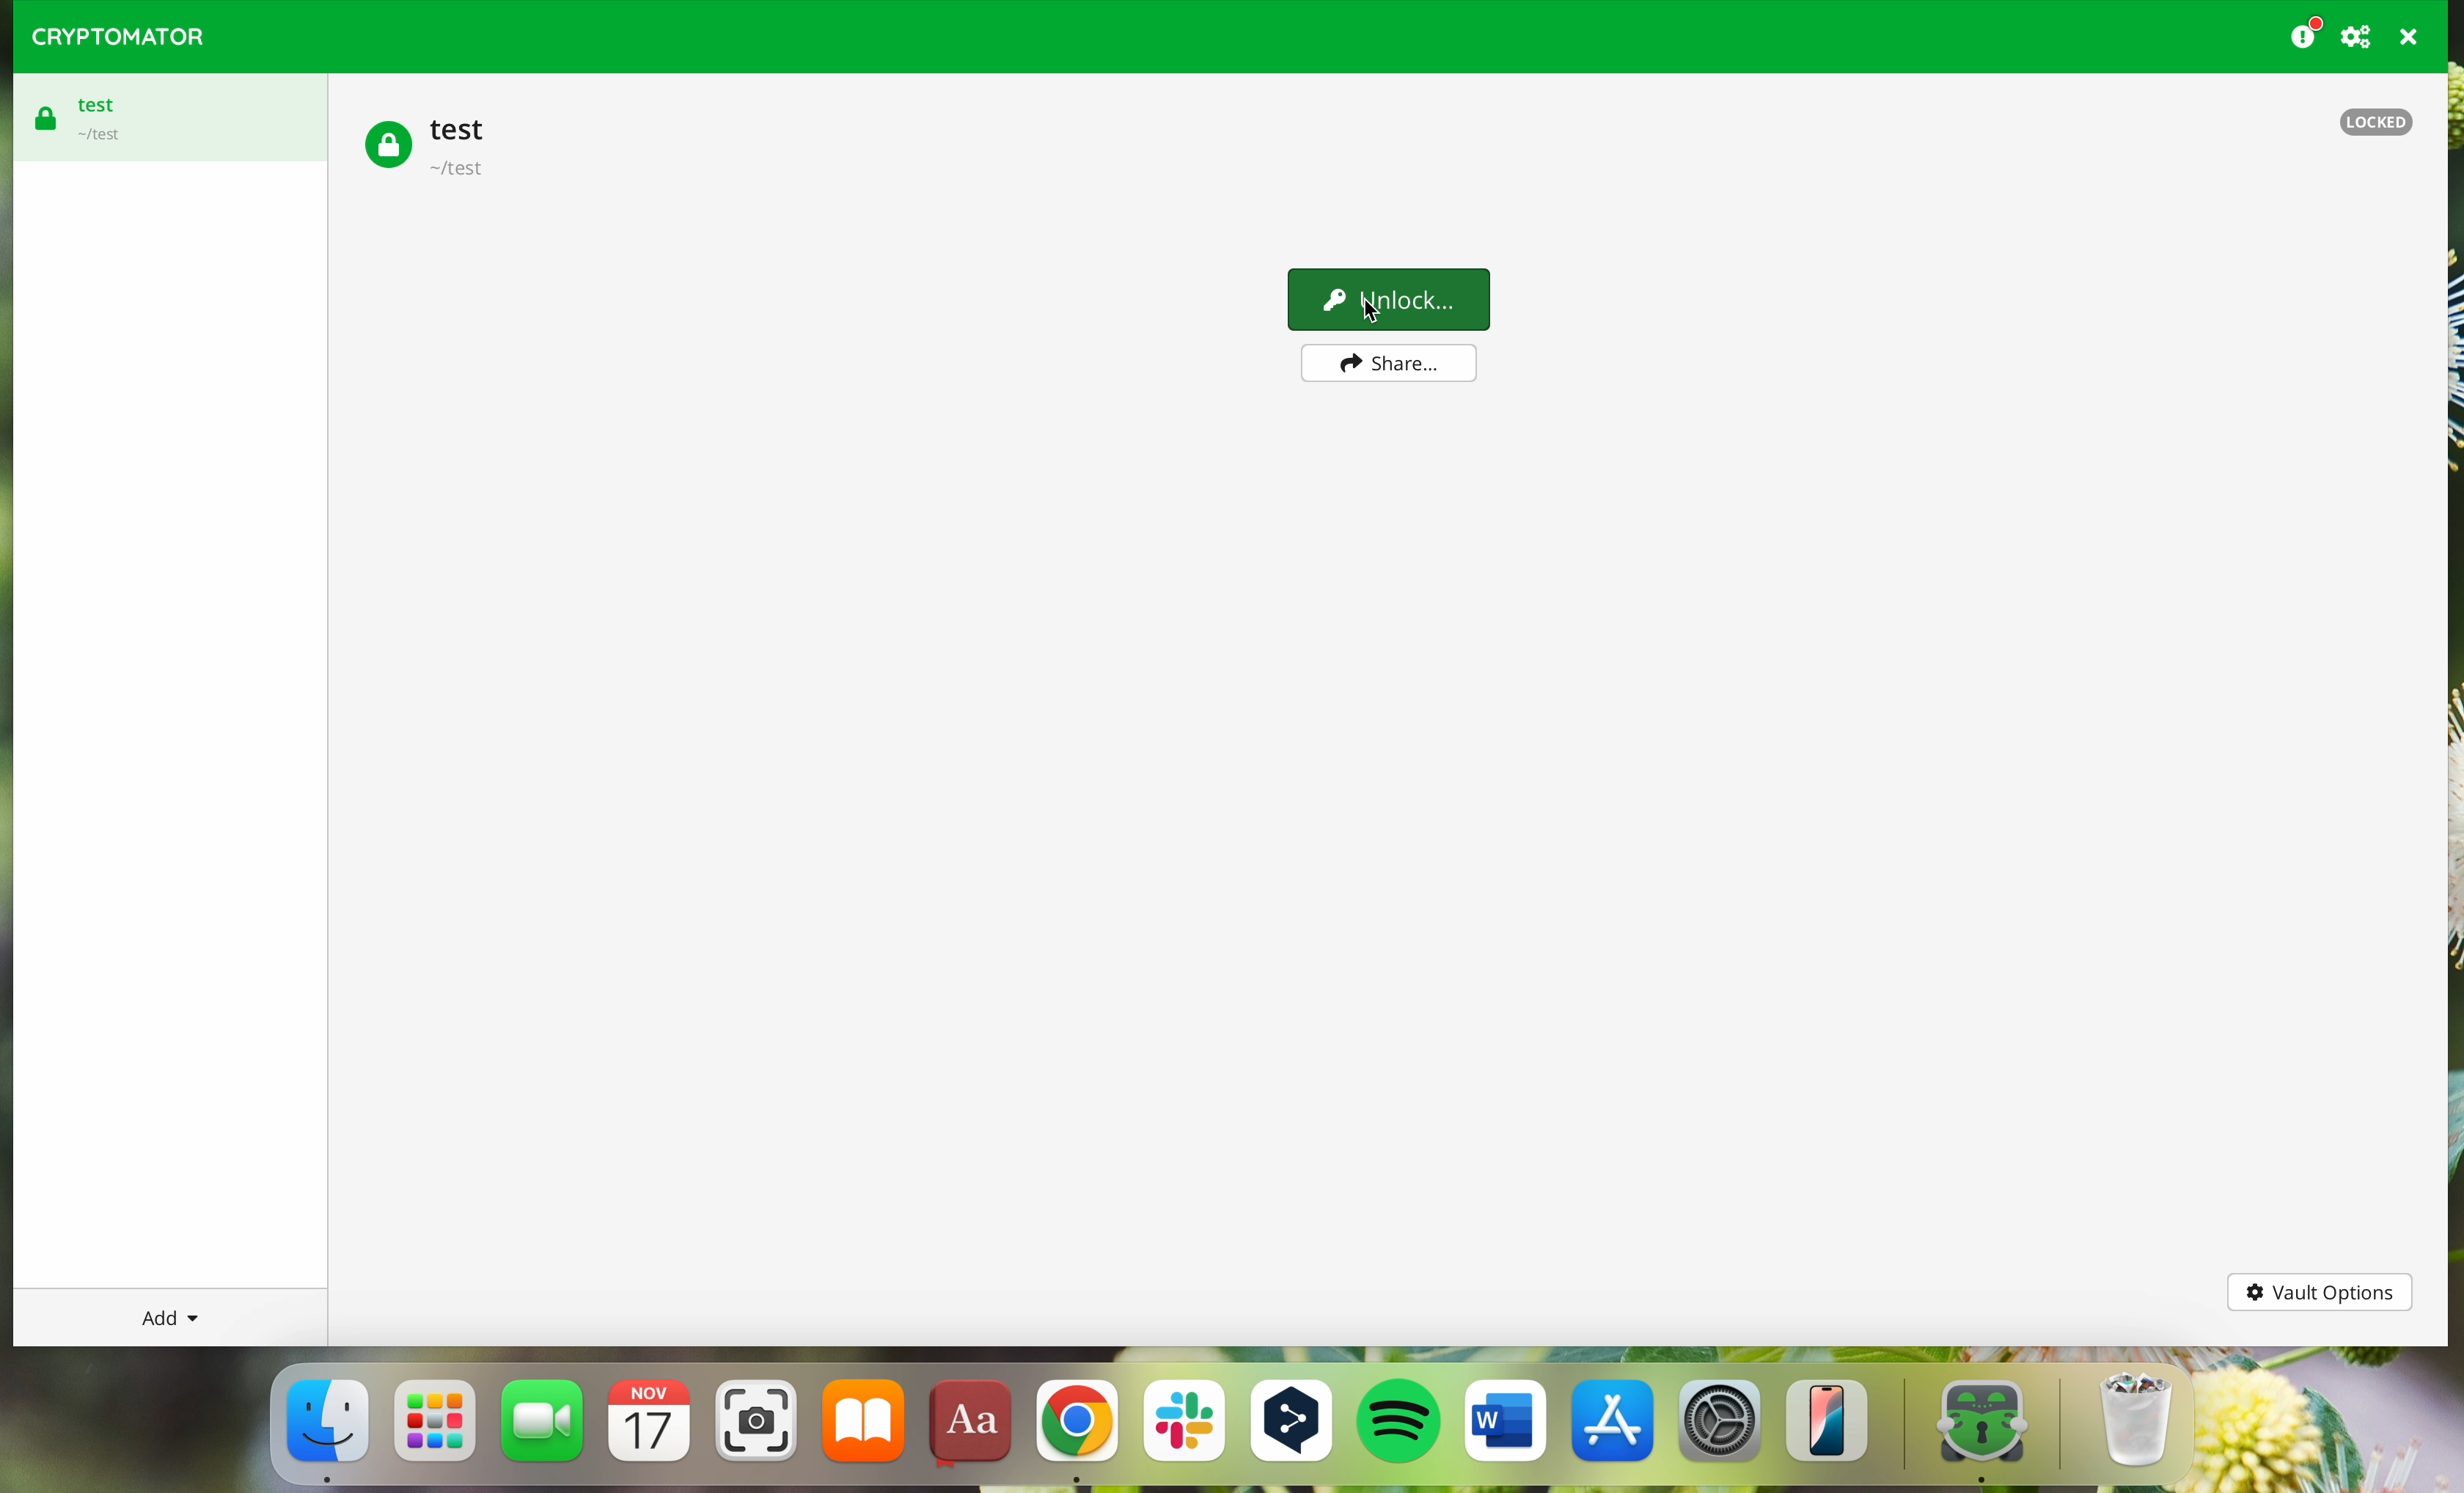 The height and width of the screenshot is (1493, 2464). Describe the element at coordinates (1832, 1428) in the screenshot. I see `iphone mirroning` at that location.